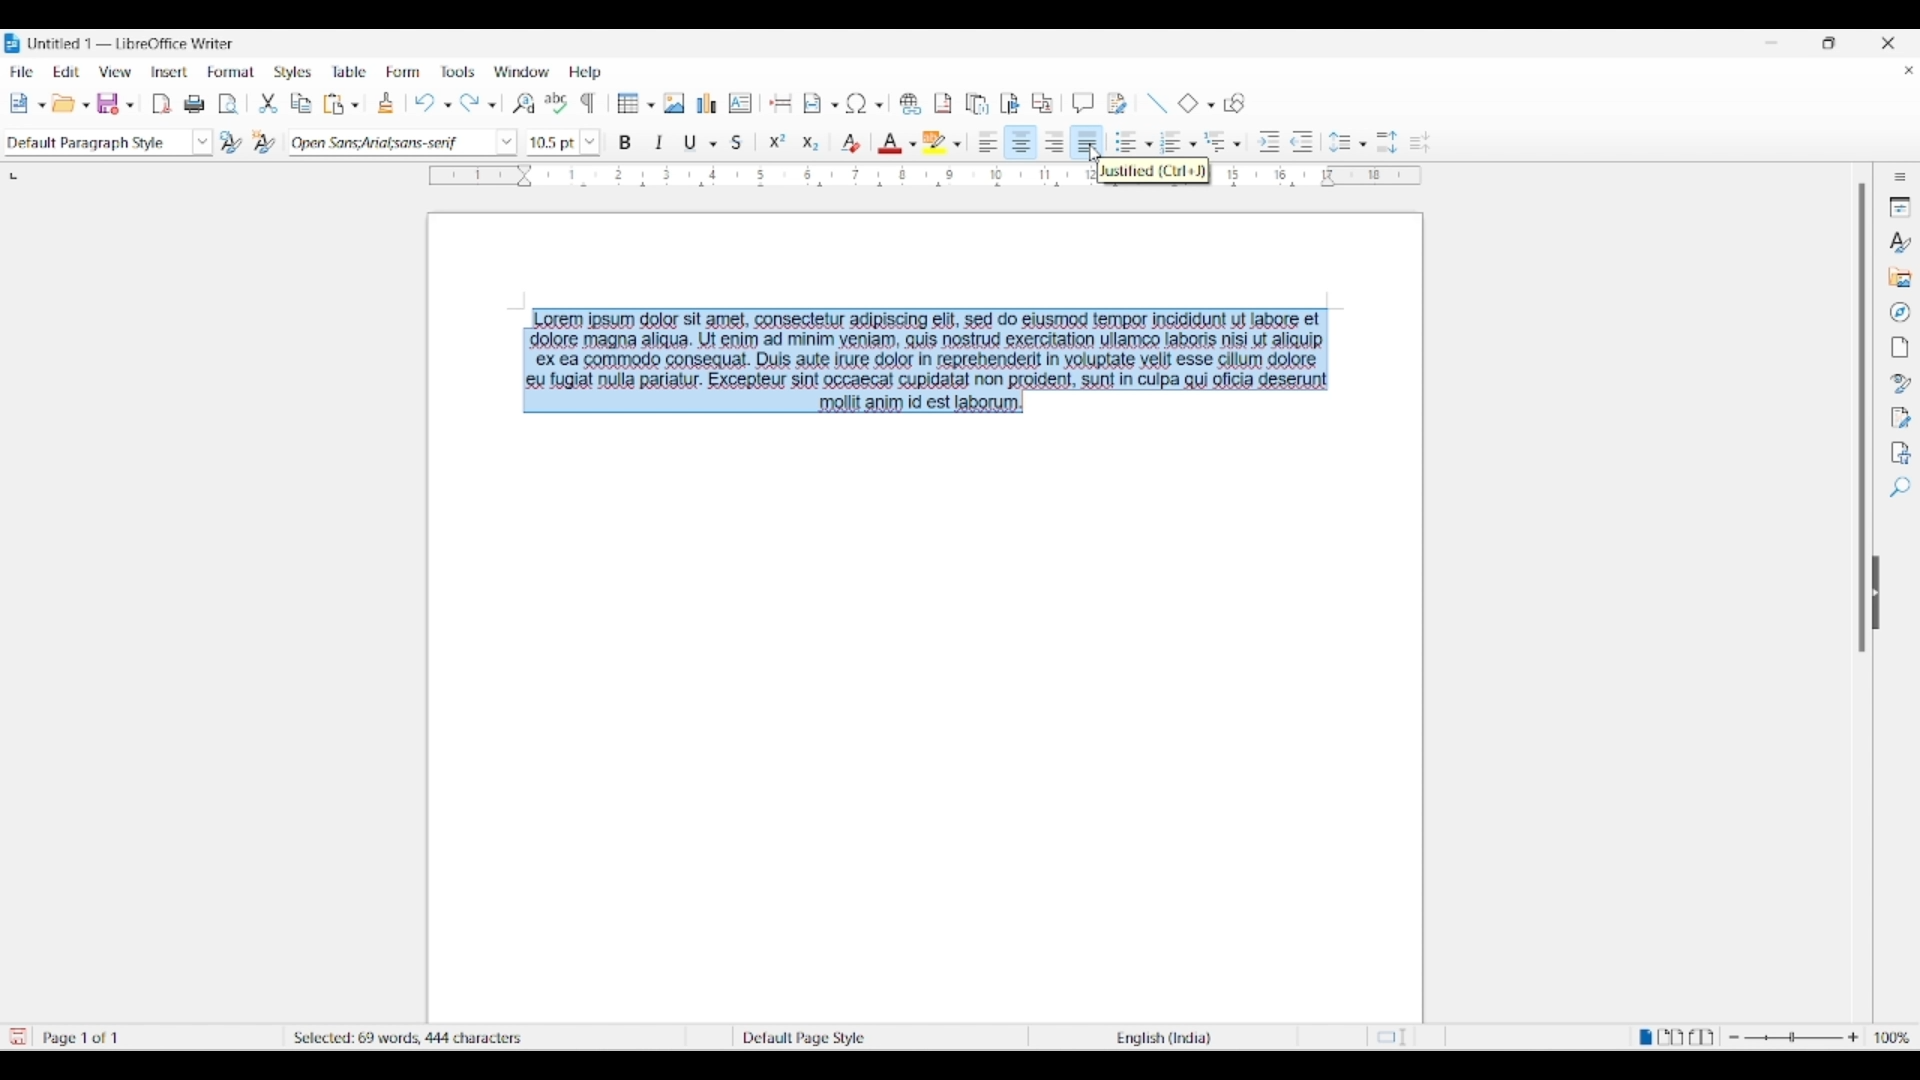  What do you see at coordinates (162, 104) in the screenshot?
I see `Export directly as PDF` at bounding box center [162, 104].